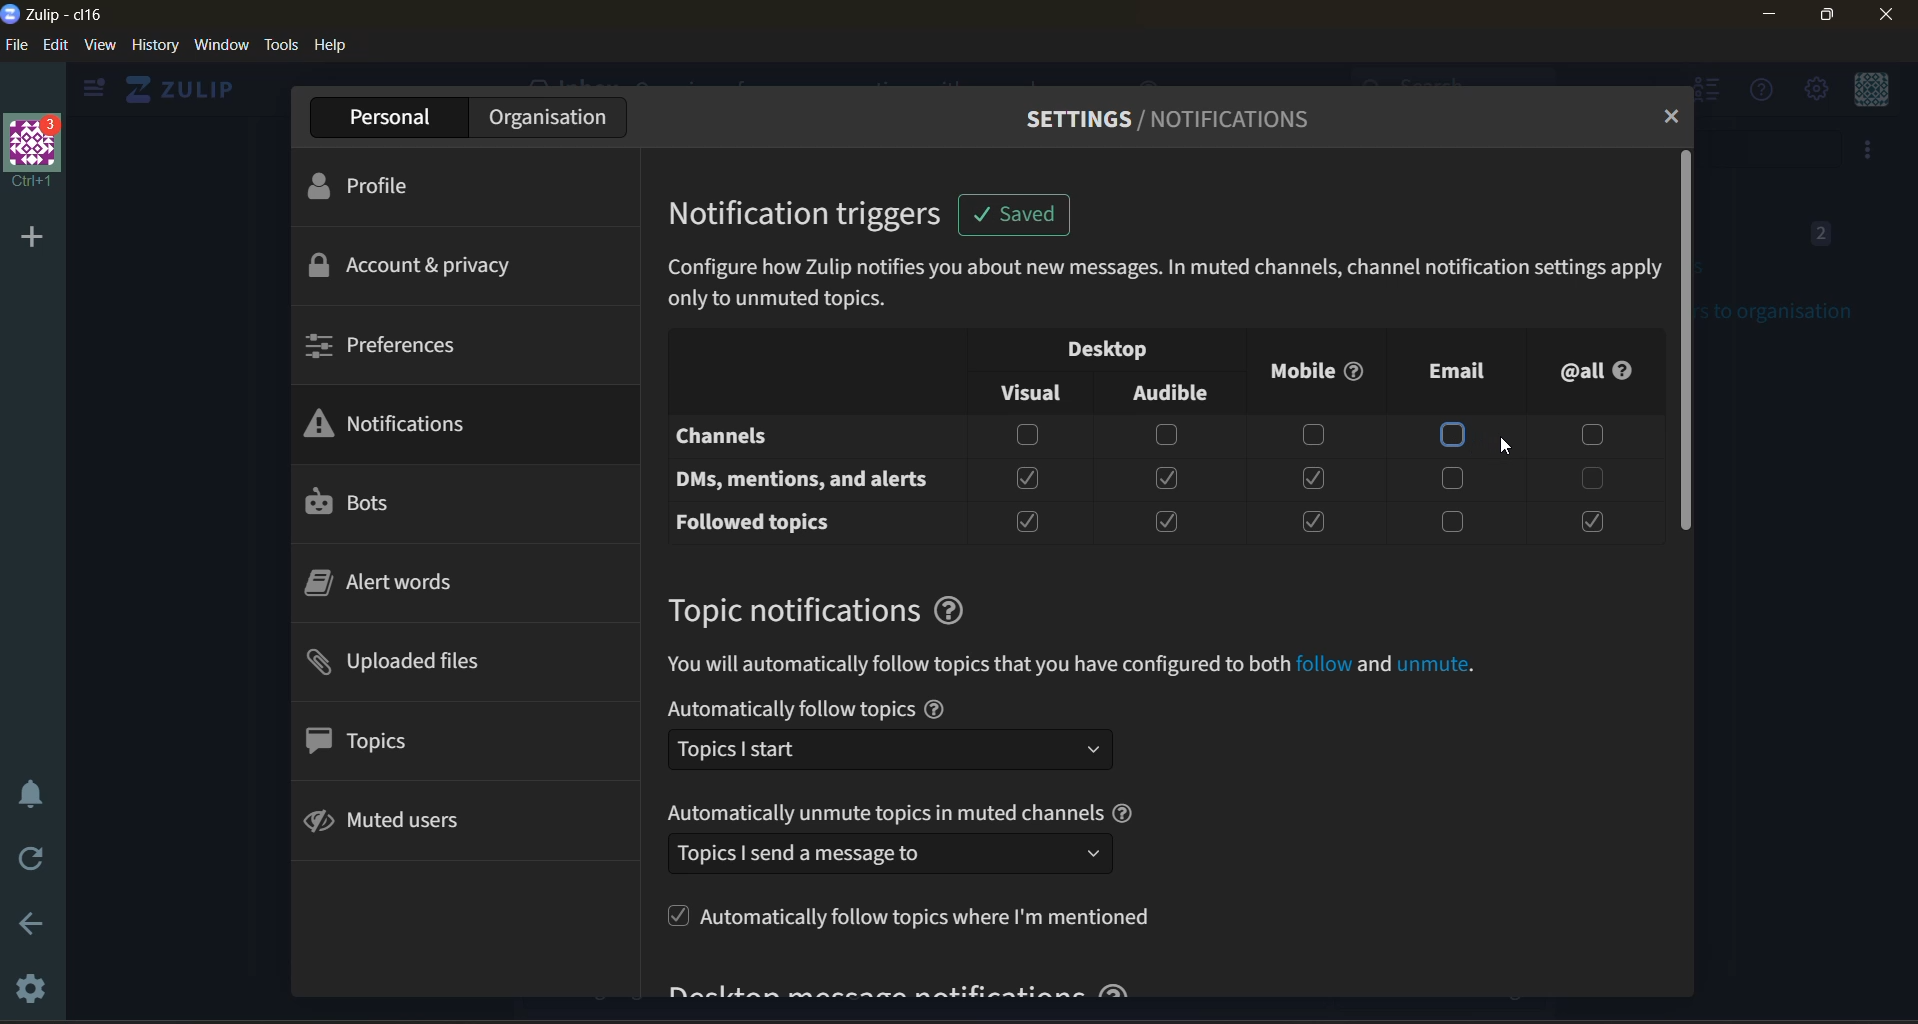  I want to click on file, so click(16, 44).